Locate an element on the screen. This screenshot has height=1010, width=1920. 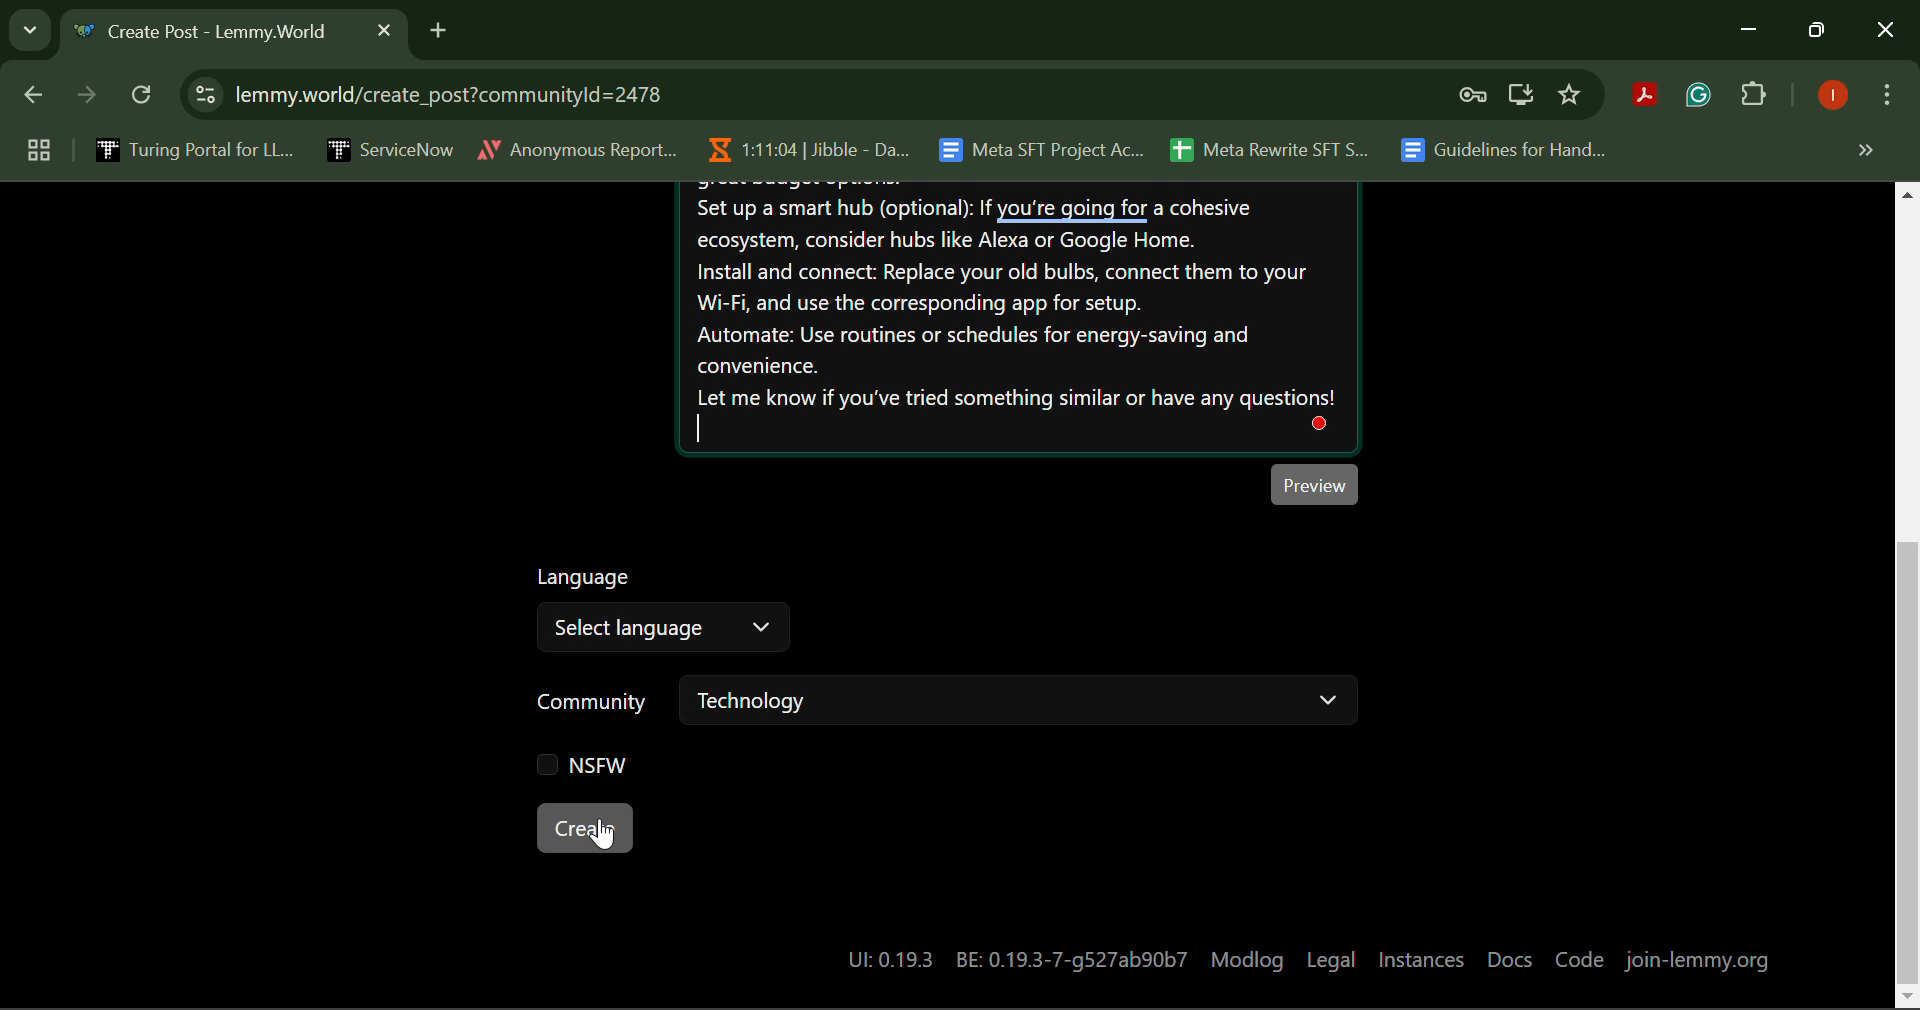
Docs is located at coordinates (1511, 952).